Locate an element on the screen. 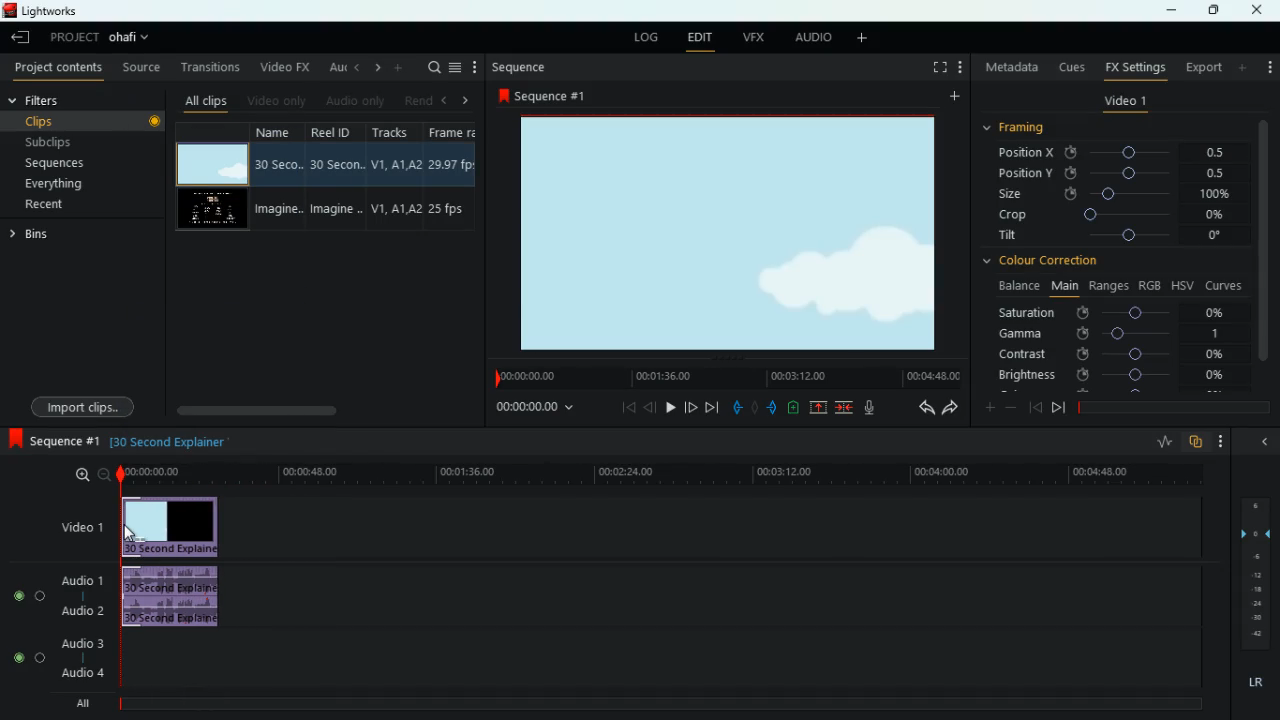 Image resolution: width=1280 pixels, height=720 pixels. tracks is located at coordinates (393, 177).